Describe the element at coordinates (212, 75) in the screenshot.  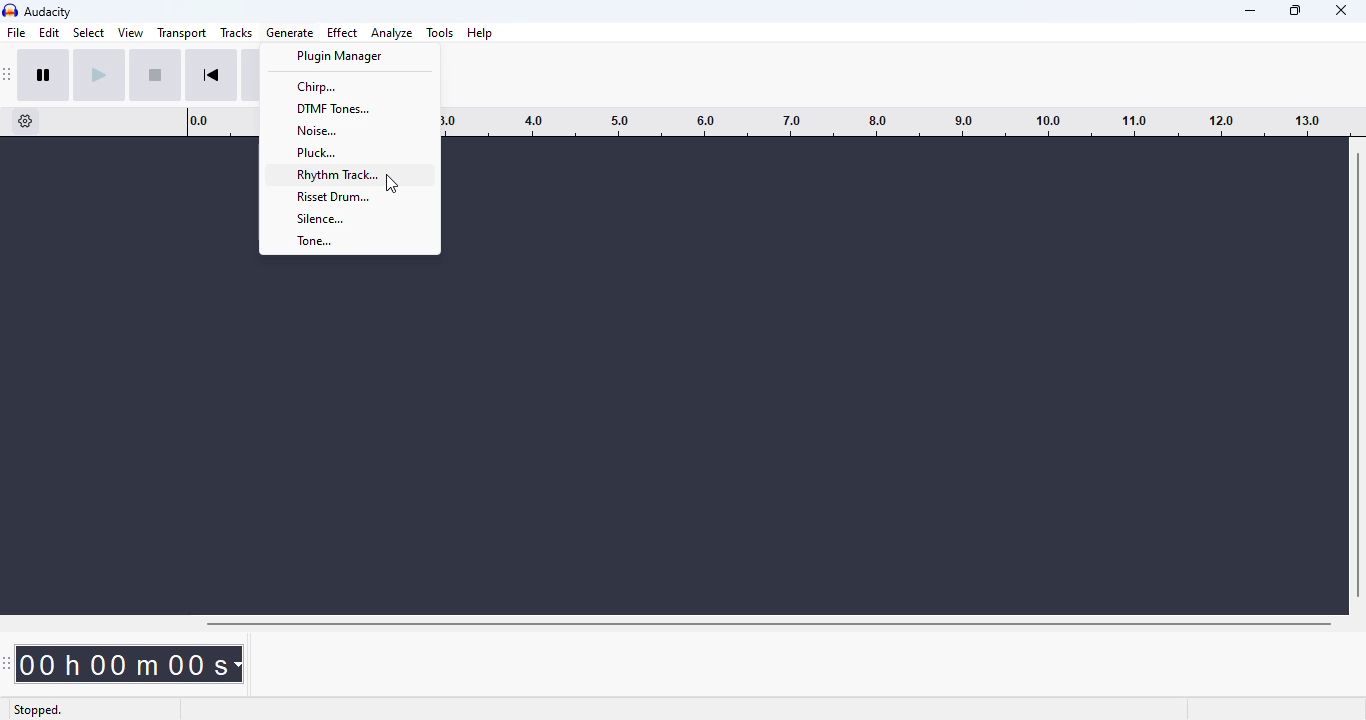
I see `skip to start` at that location.